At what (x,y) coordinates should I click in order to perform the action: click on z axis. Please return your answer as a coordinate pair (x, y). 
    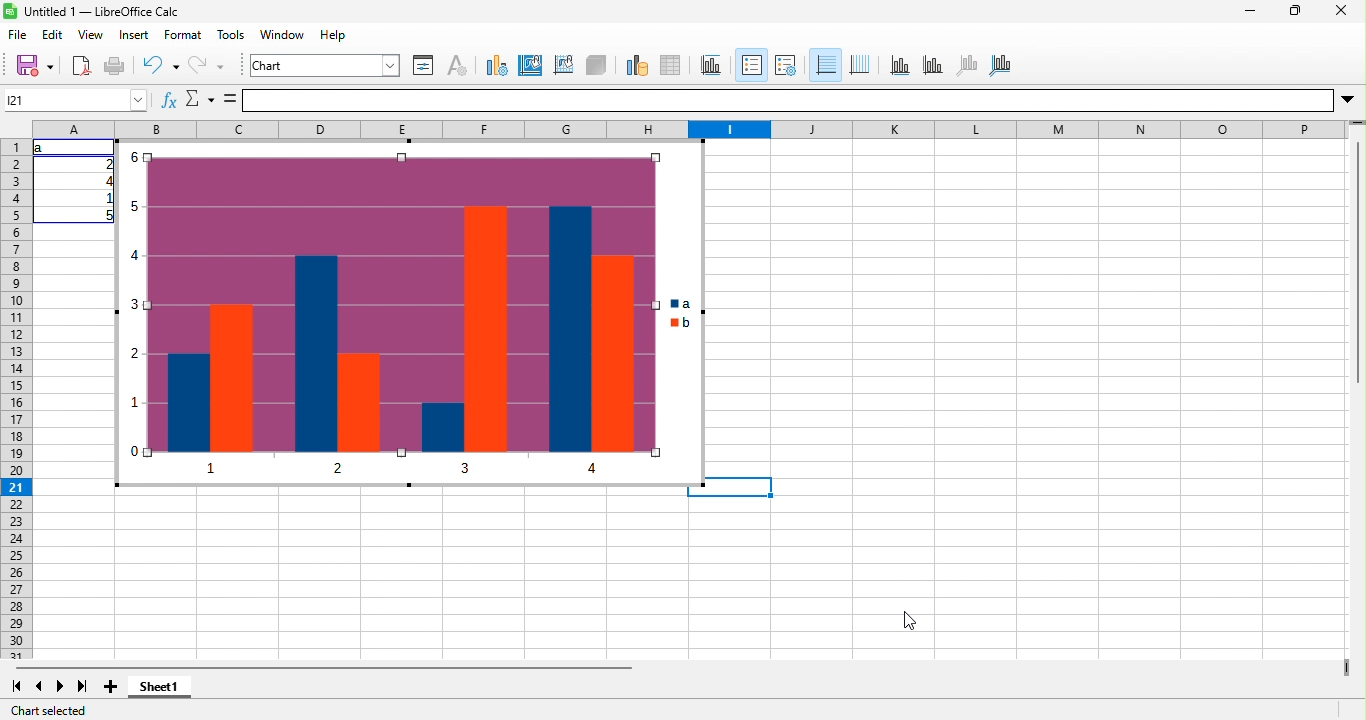
    Looking at the image, I should click on (967, 66).